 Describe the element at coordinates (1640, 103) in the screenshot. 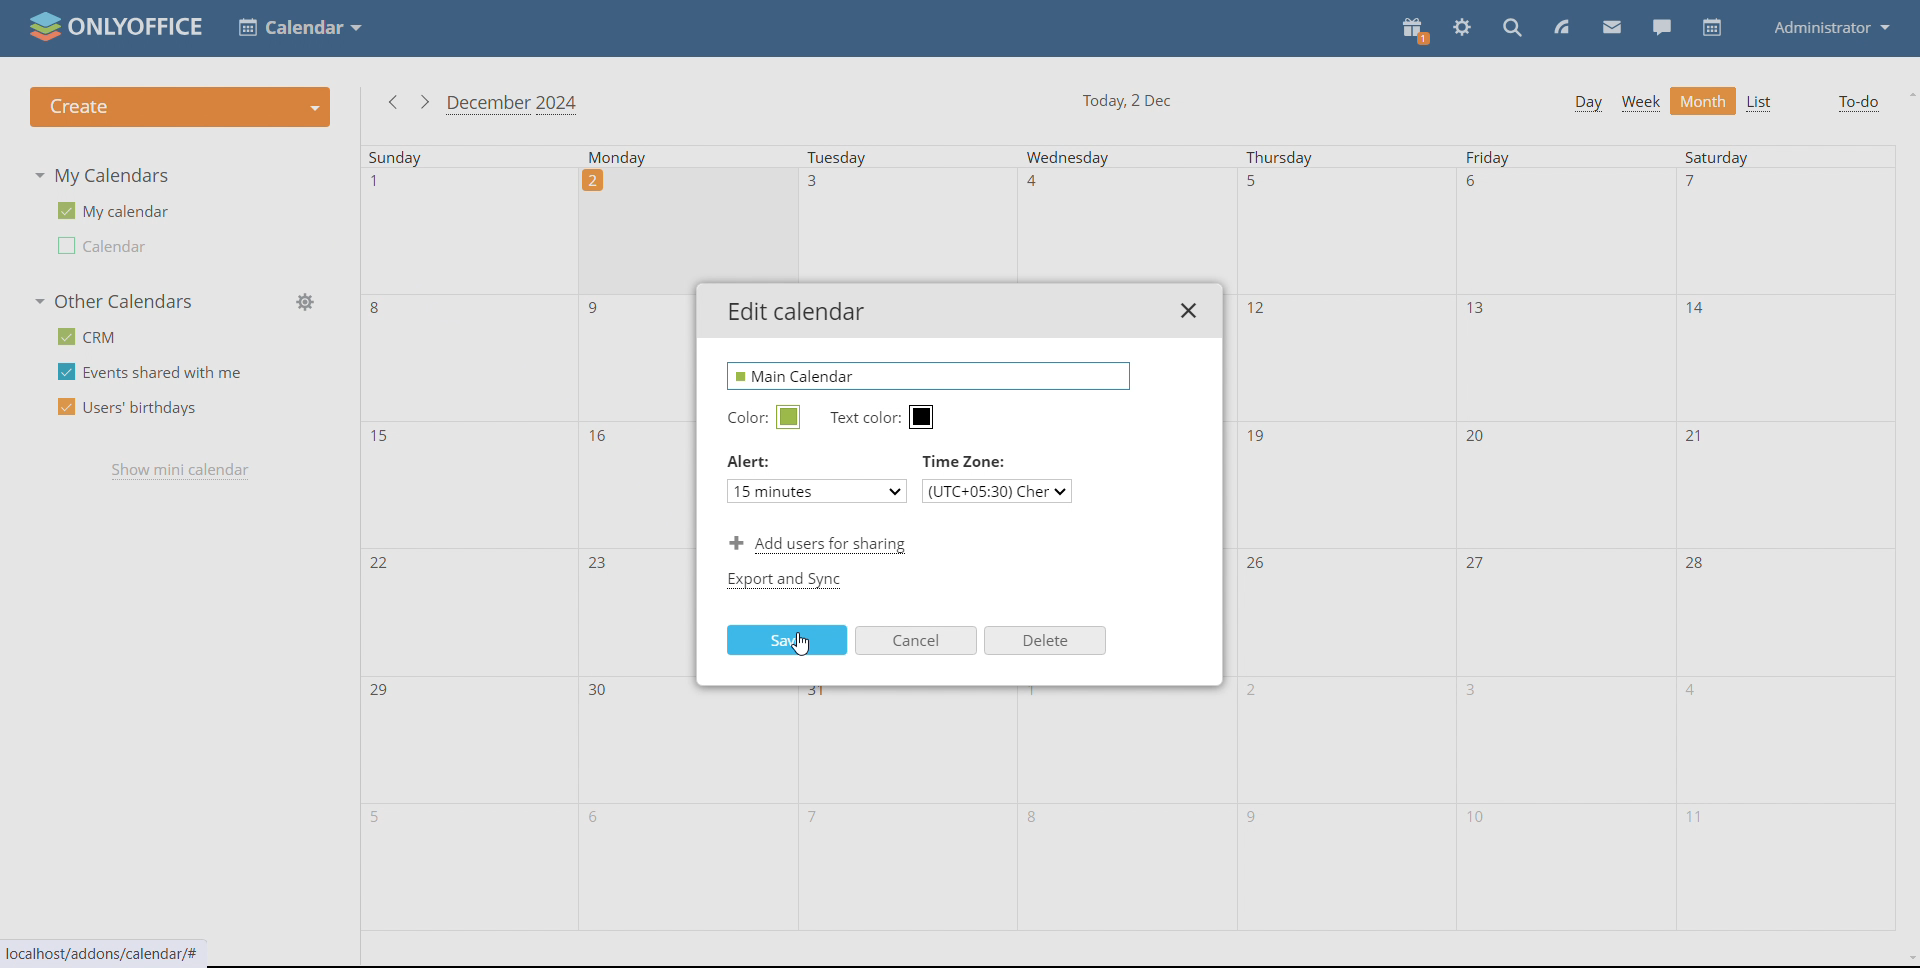

I see `week view` at that location.